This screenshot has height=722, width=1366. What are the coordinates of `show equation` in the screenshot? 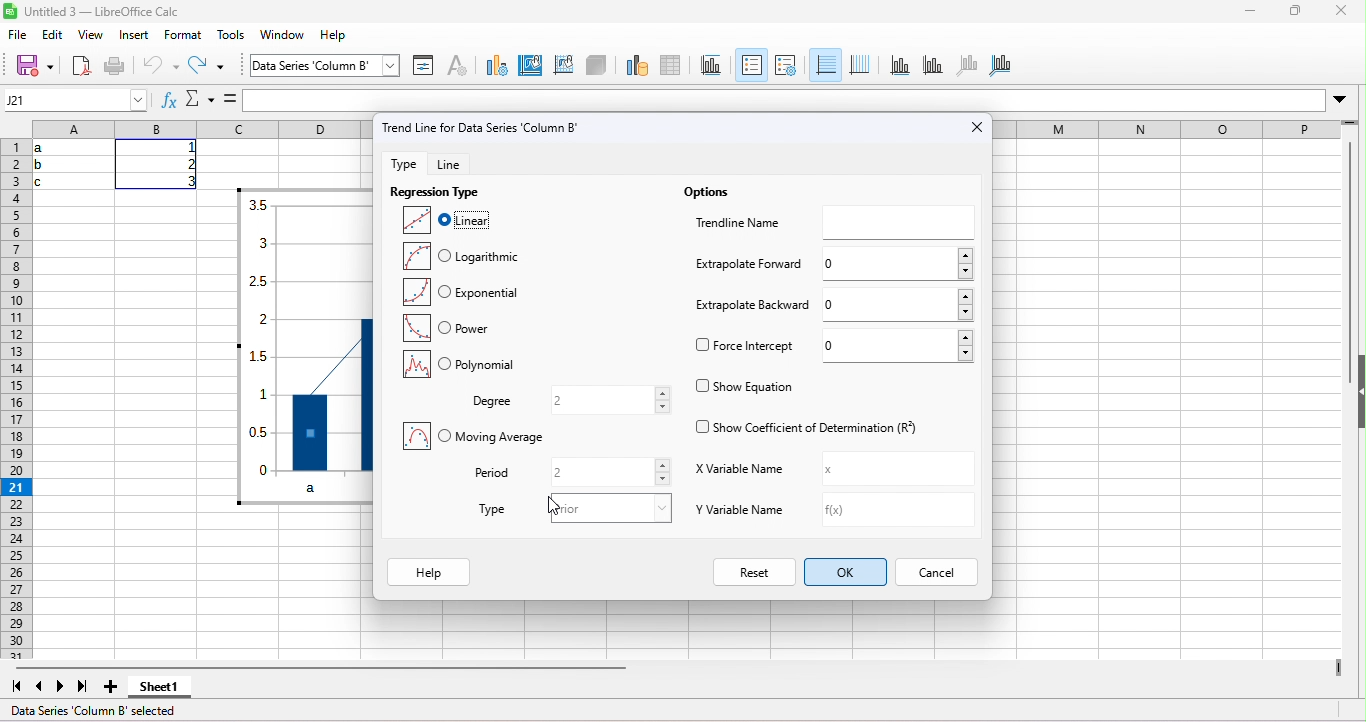 It's located at (746, 385).